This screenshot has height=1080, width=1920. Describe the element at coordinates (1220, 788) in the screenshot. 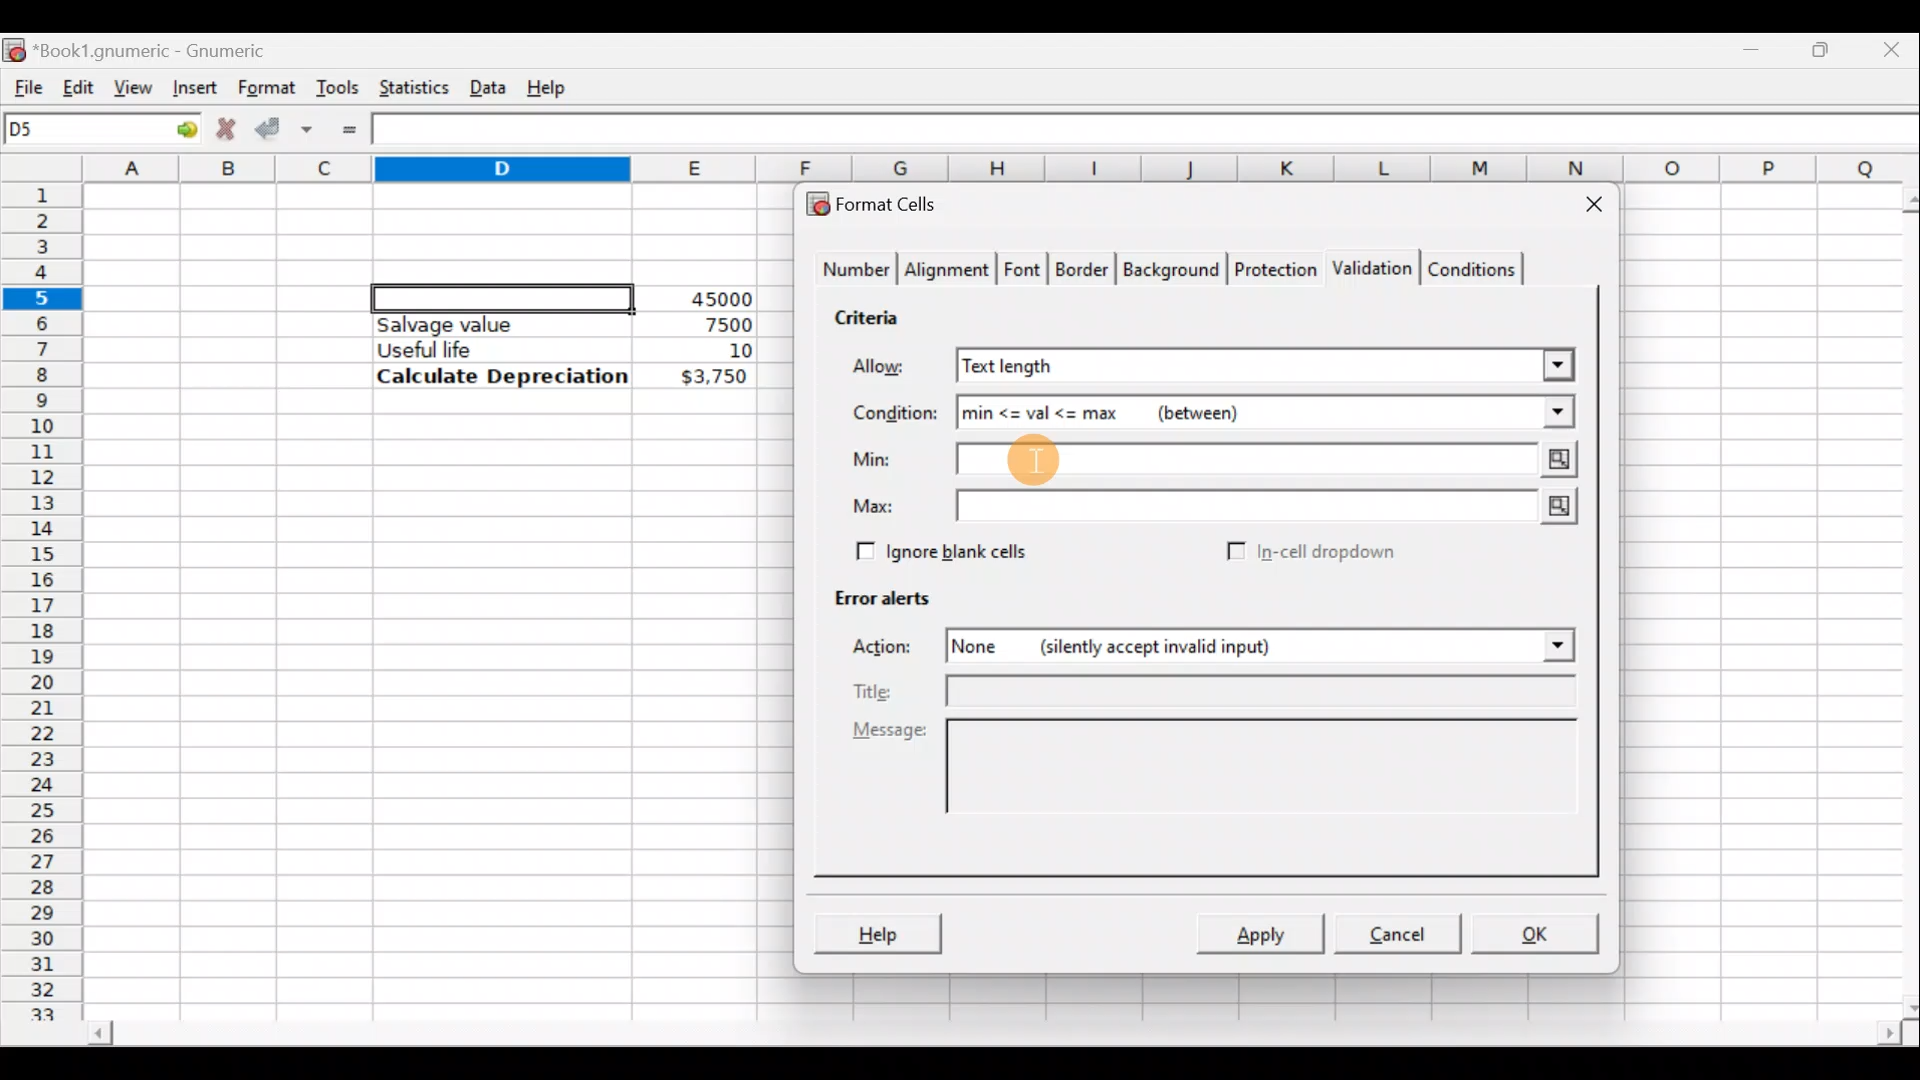

I see `Message` at that location.